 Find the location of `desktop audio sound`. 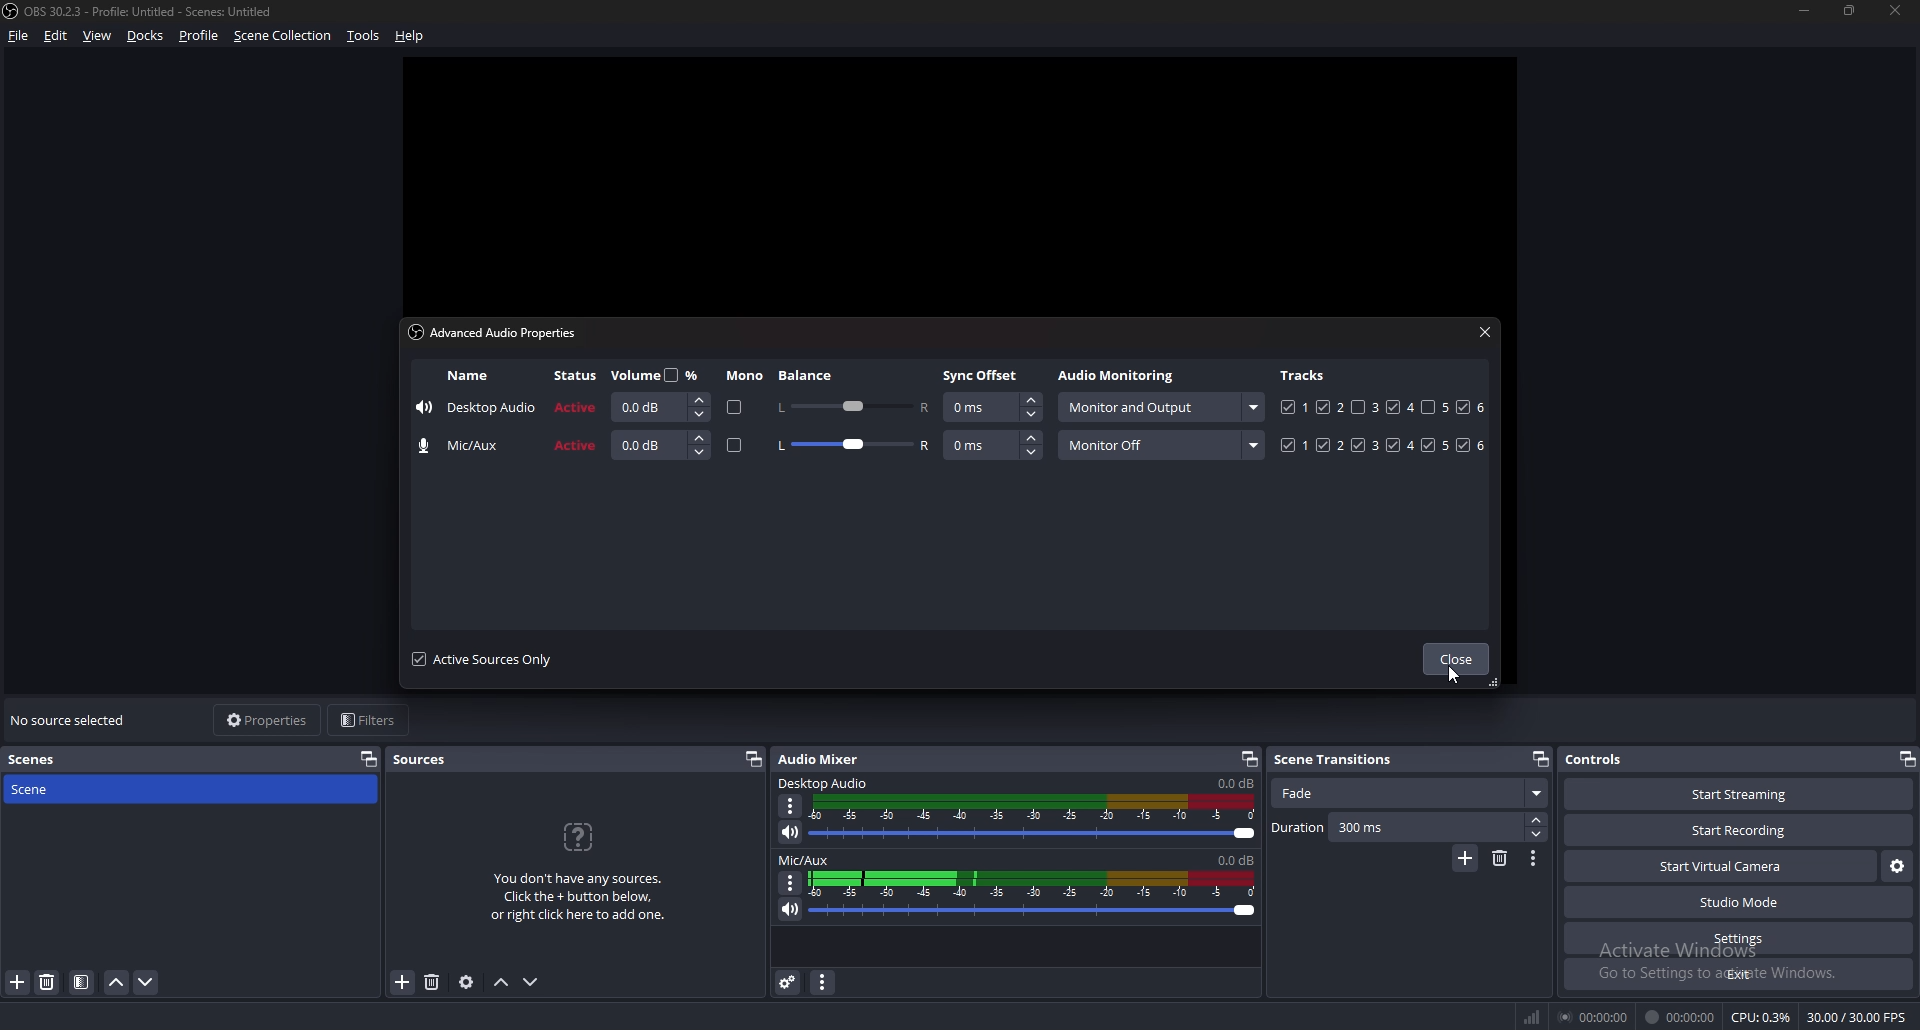

desktop audio sound is located at coordinates (1235, 784).